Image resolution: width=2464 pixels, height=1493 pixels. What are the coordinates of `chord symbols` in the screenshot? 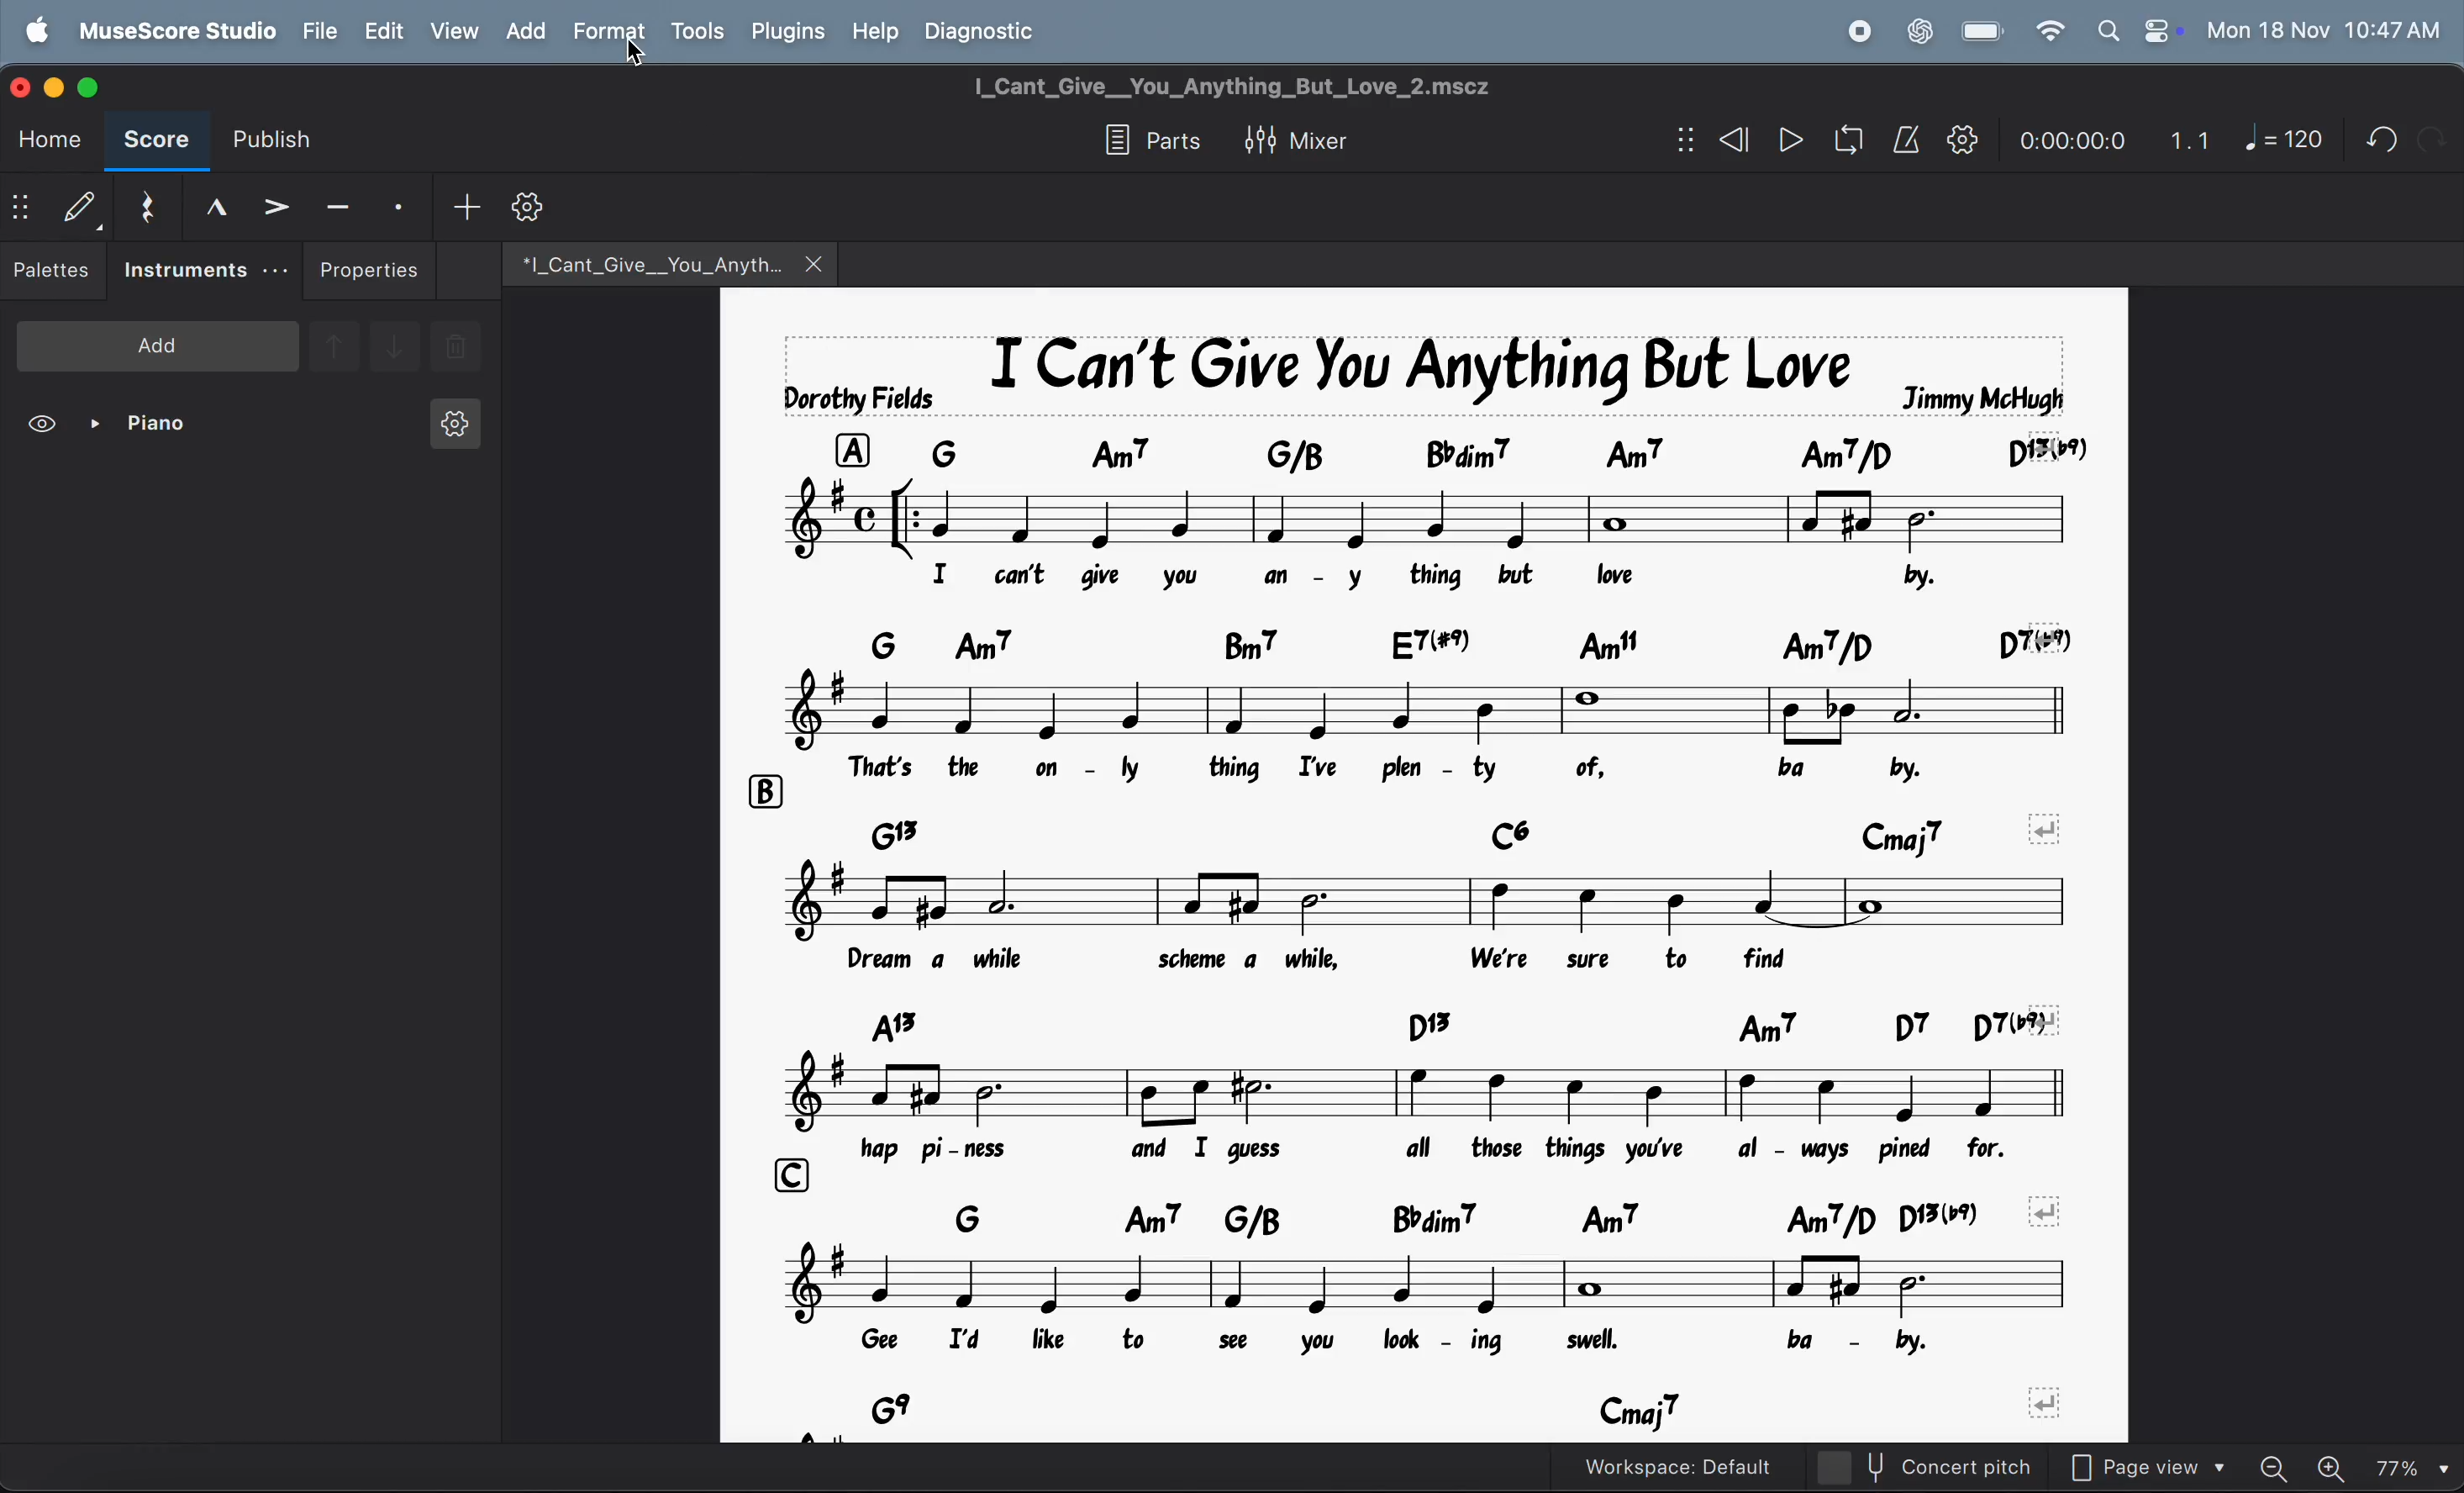 It's located at (1329, 828).